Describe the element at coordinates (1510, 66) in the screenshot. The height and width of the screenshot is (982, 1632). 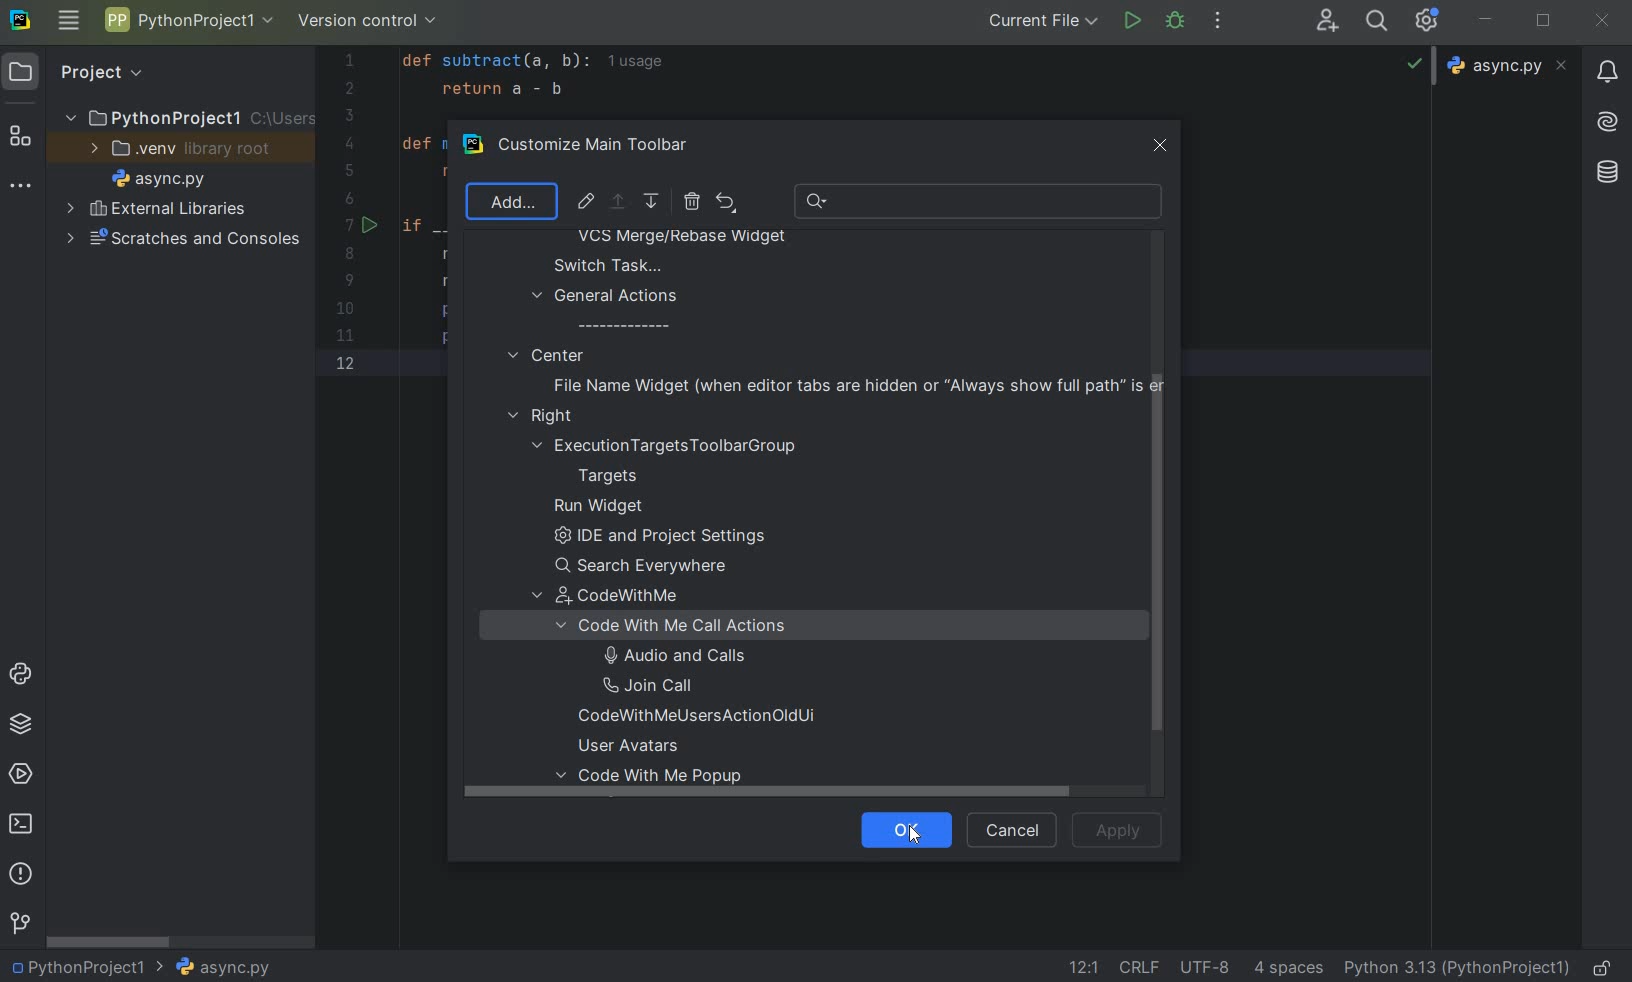
I see `async.py` at that location.